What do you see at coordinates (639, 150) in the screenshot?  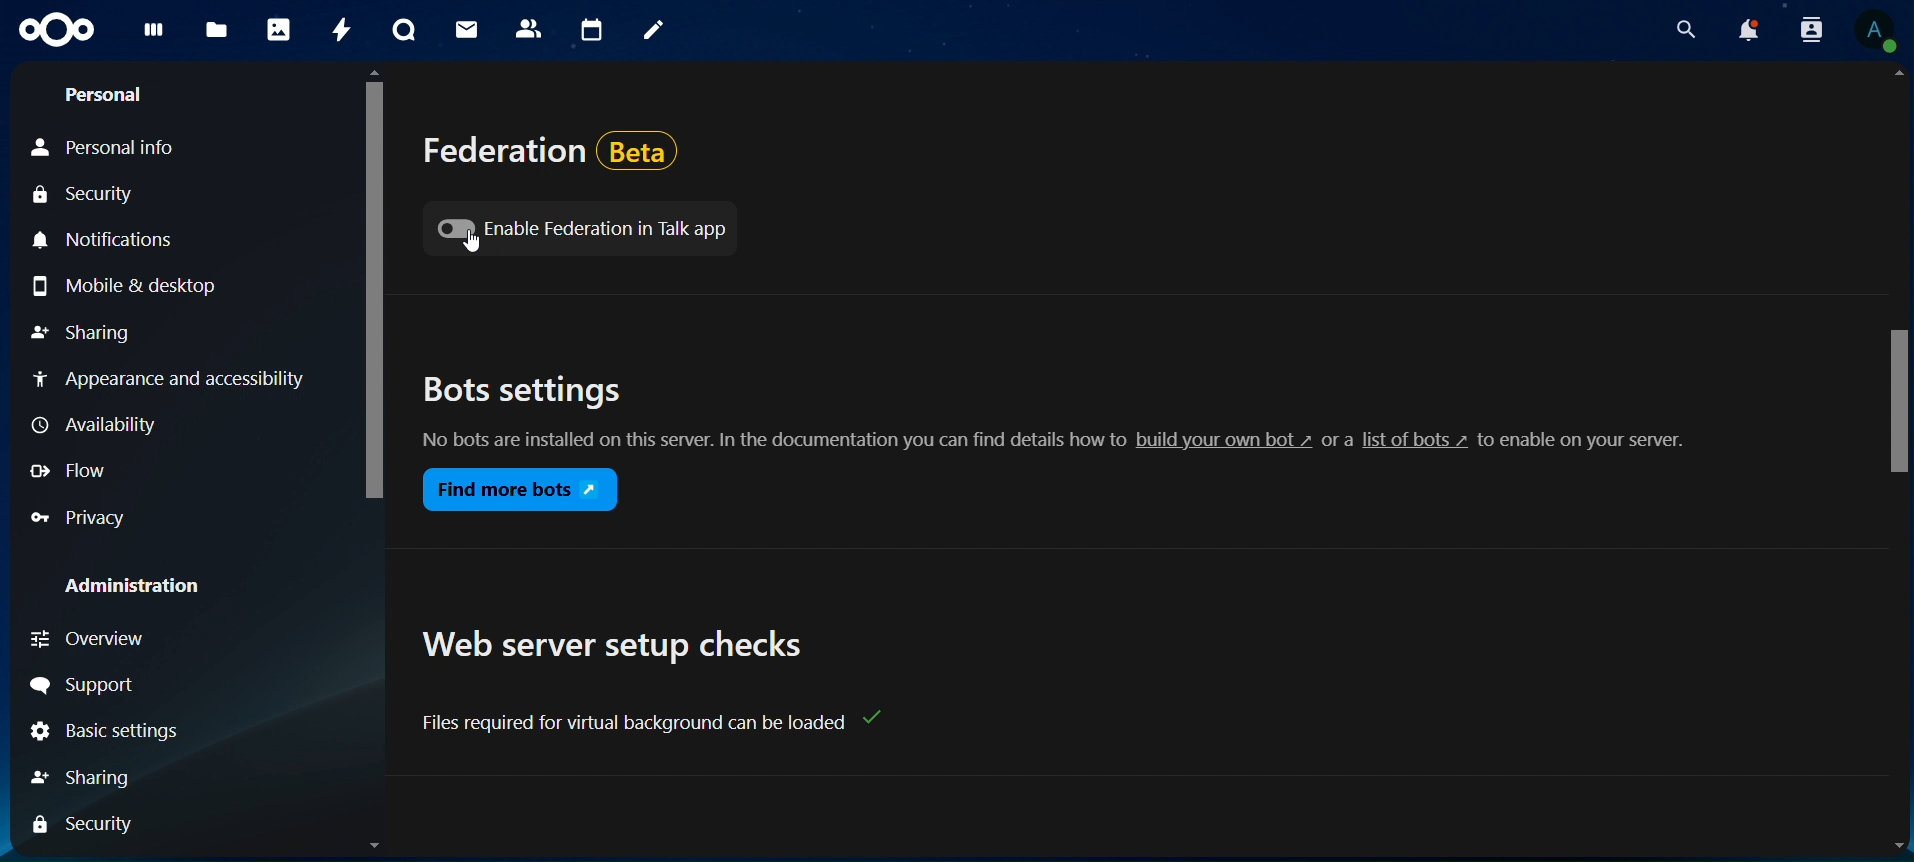 I see `Beta` at bounding box center [639, 150].